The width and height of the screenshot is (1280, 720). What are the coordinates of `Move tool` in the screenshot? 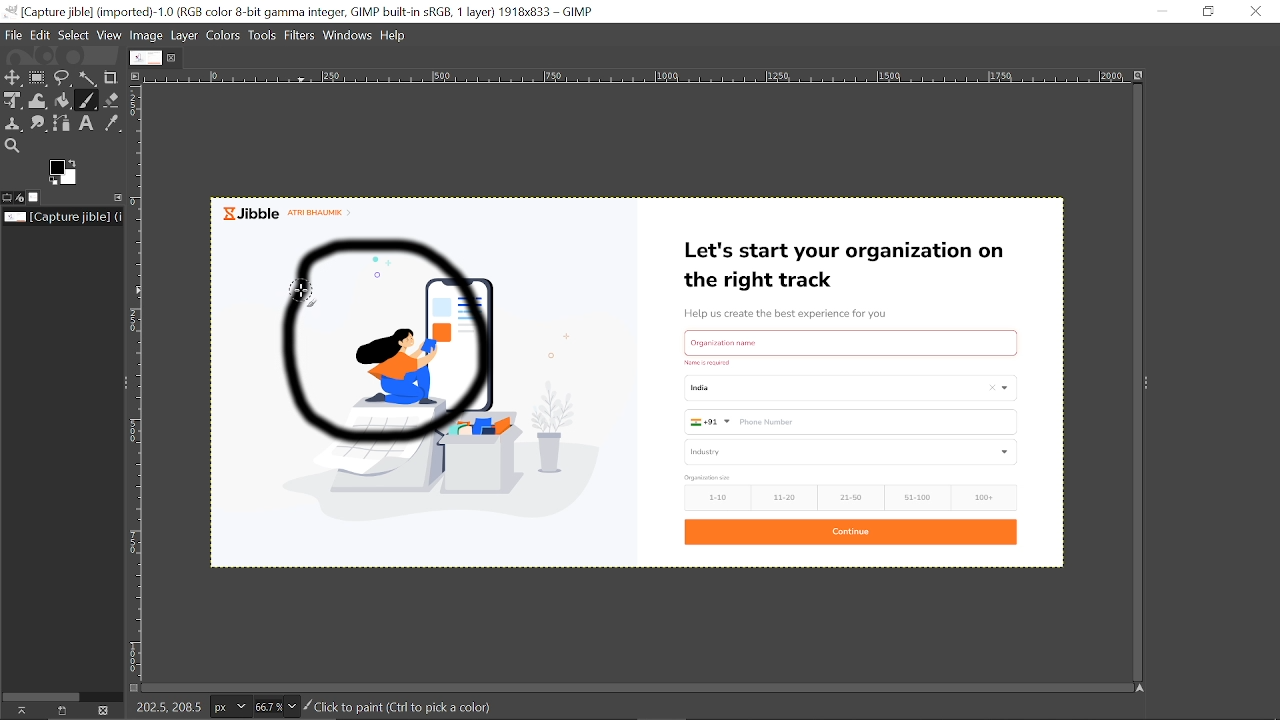 It's located at (13, 77).